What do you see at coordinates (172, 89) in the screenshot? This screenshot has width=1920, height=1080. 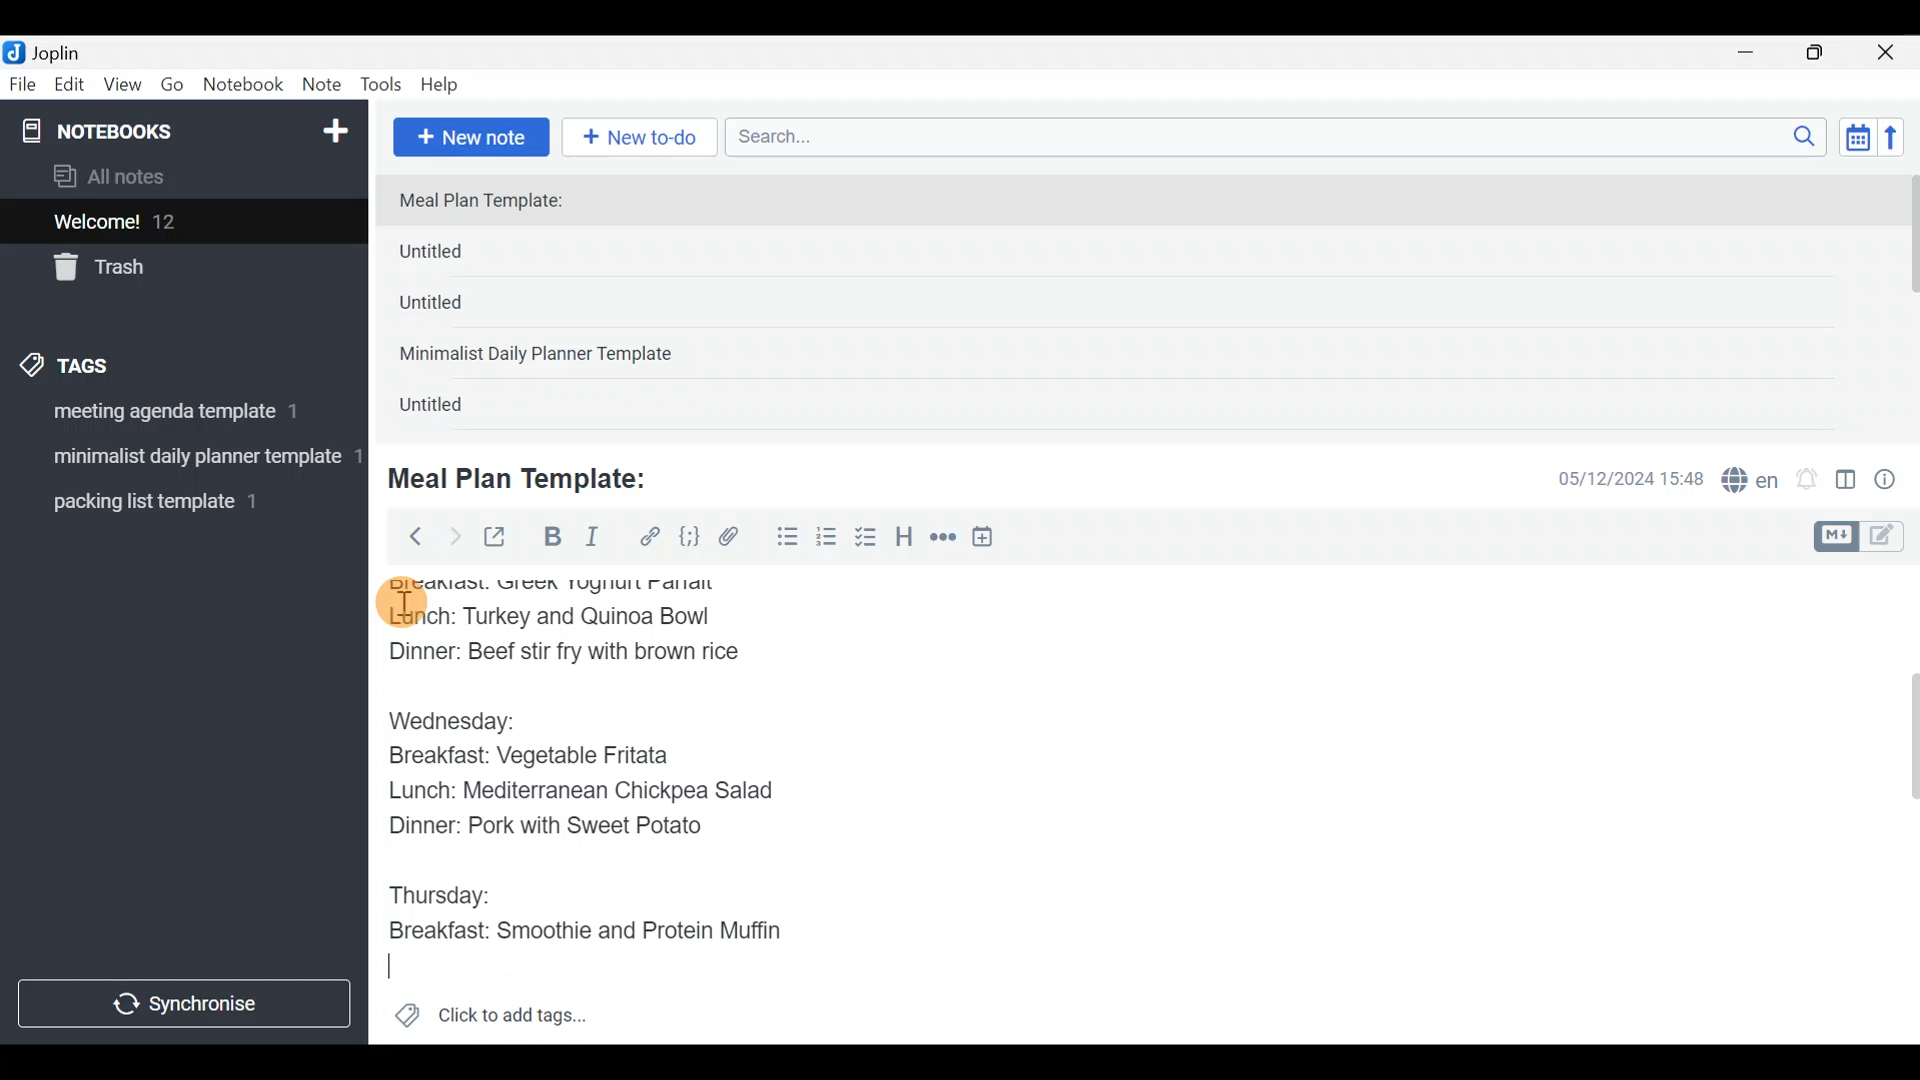 I see `Go` at bounding box center [172, 89].